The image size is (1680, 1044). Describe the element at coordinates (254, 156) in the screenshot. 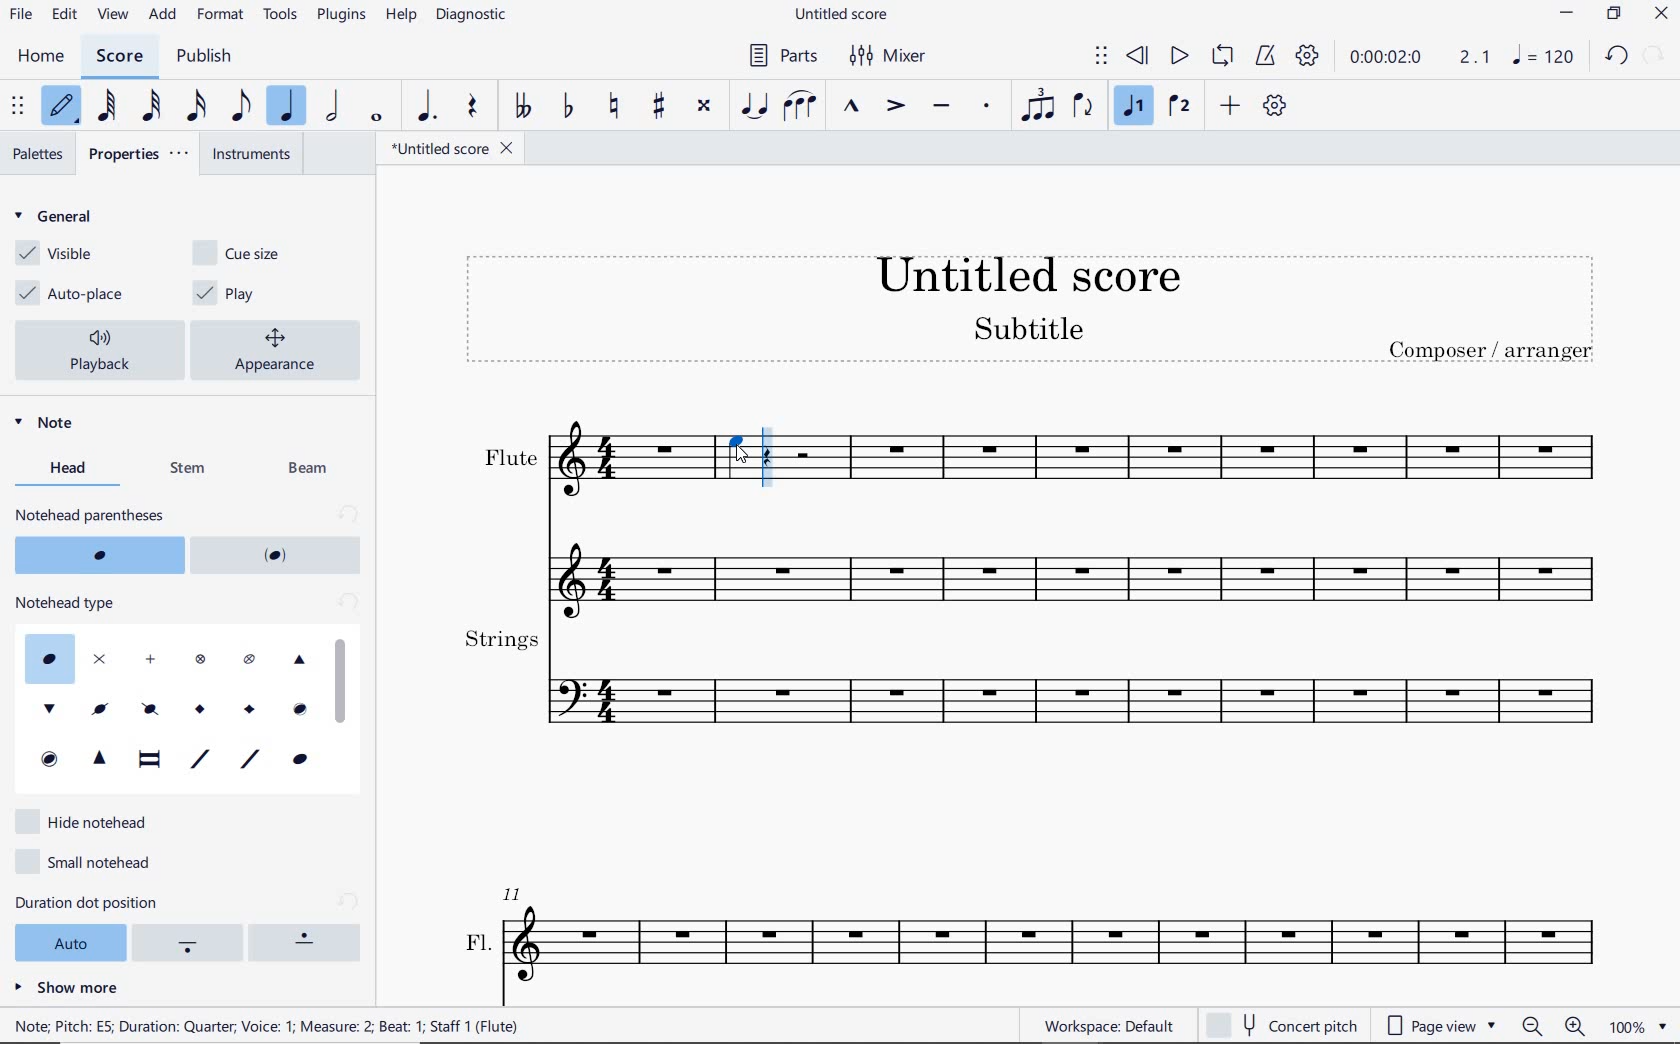

I see `INSTRUMENTS` at that location.